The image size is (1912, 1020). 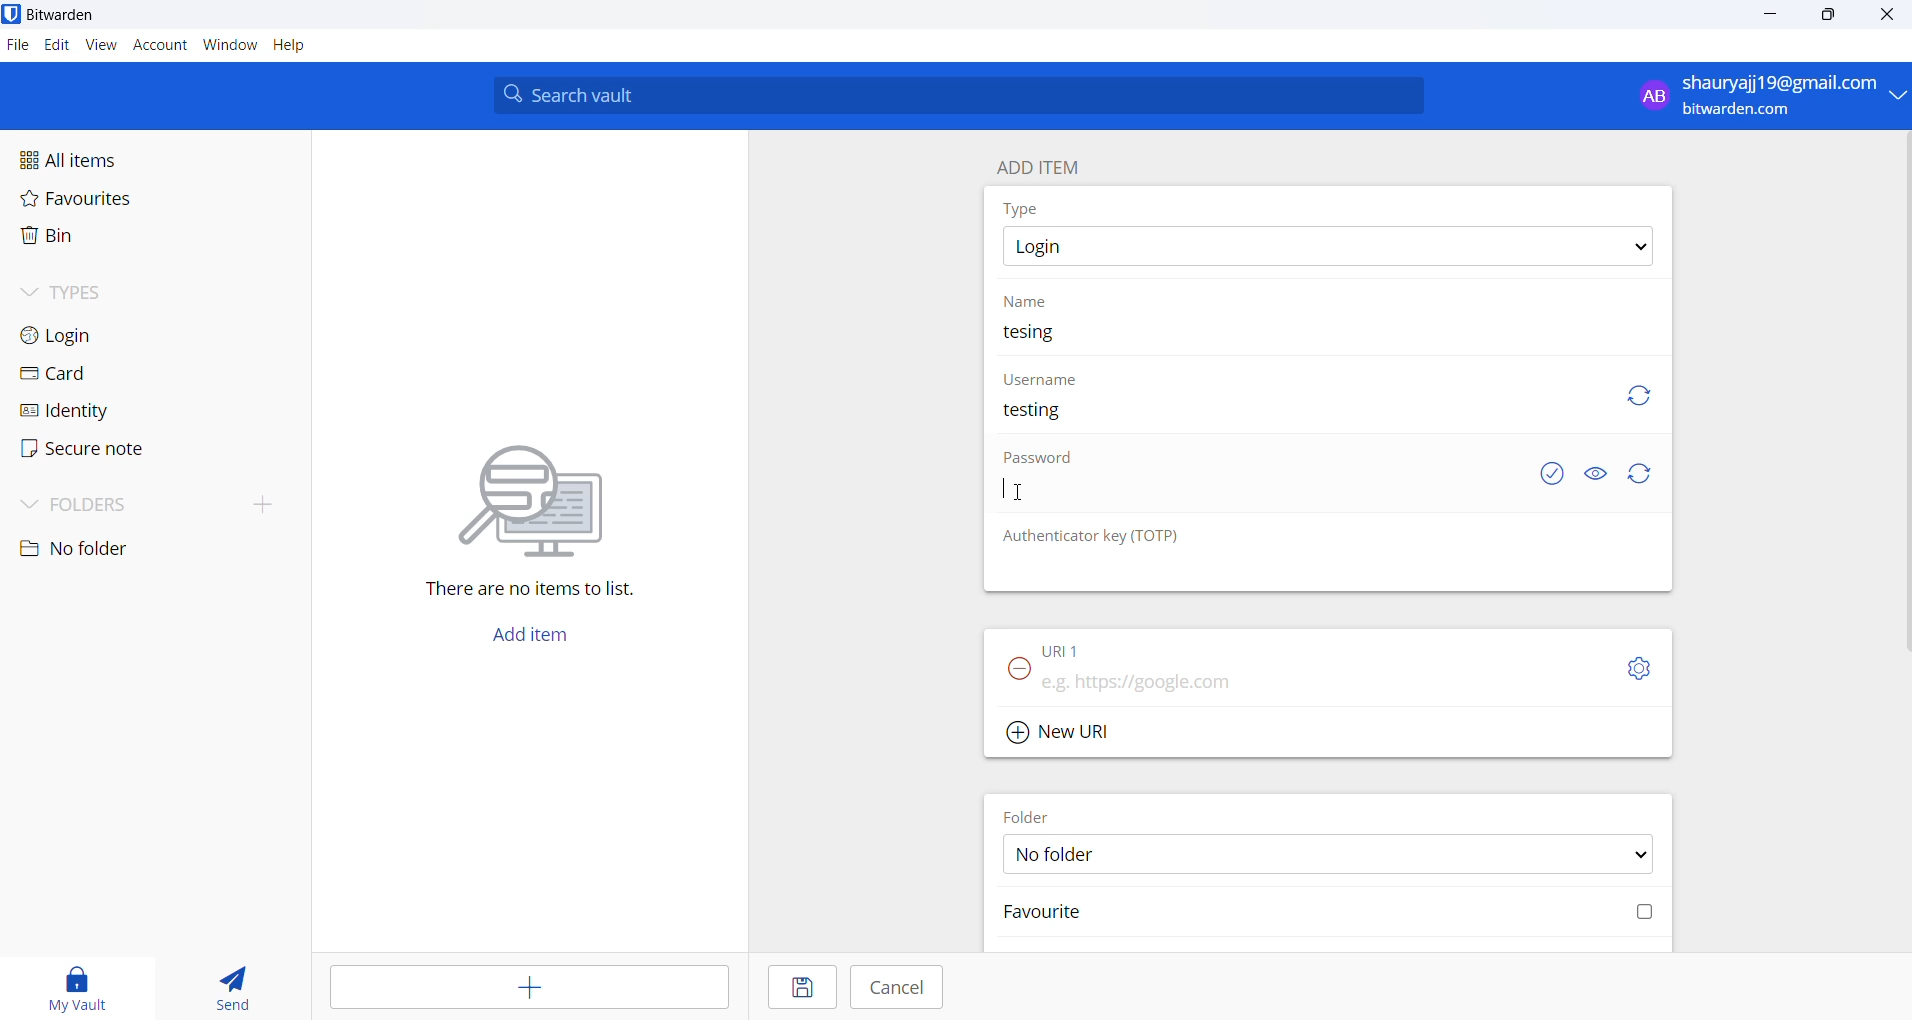 I want to click on Password input box, so click(x=1264, y=501).